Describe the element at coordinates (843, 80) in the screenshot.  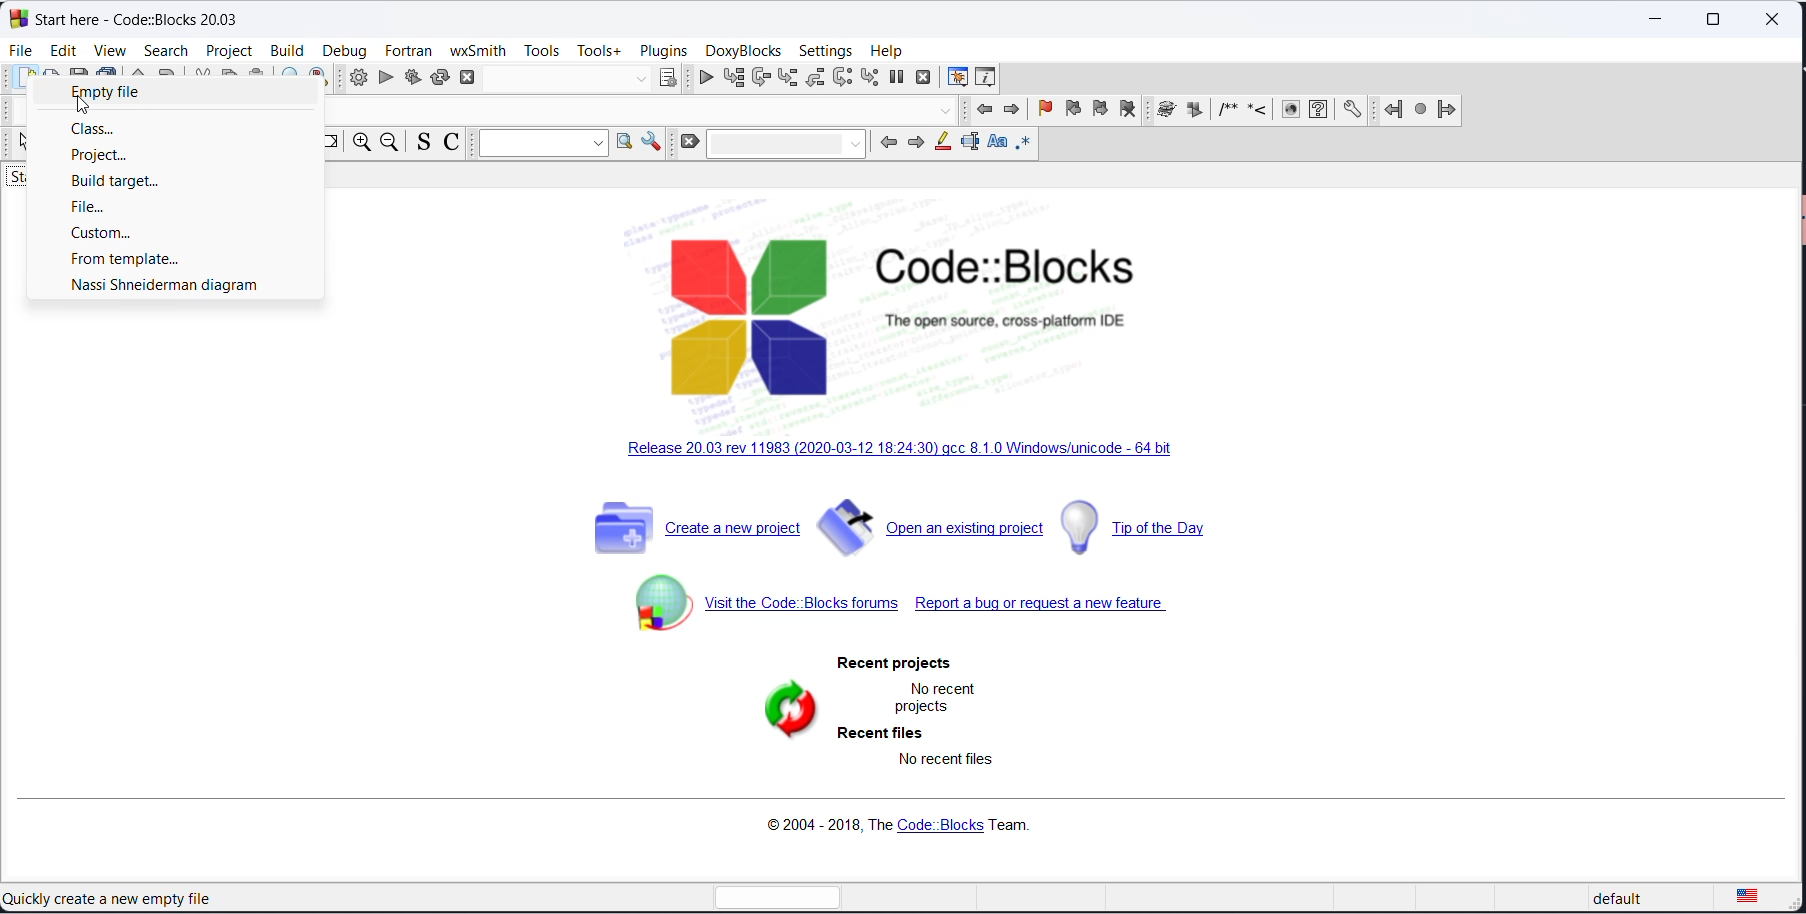
I see `next instruction` at that location.